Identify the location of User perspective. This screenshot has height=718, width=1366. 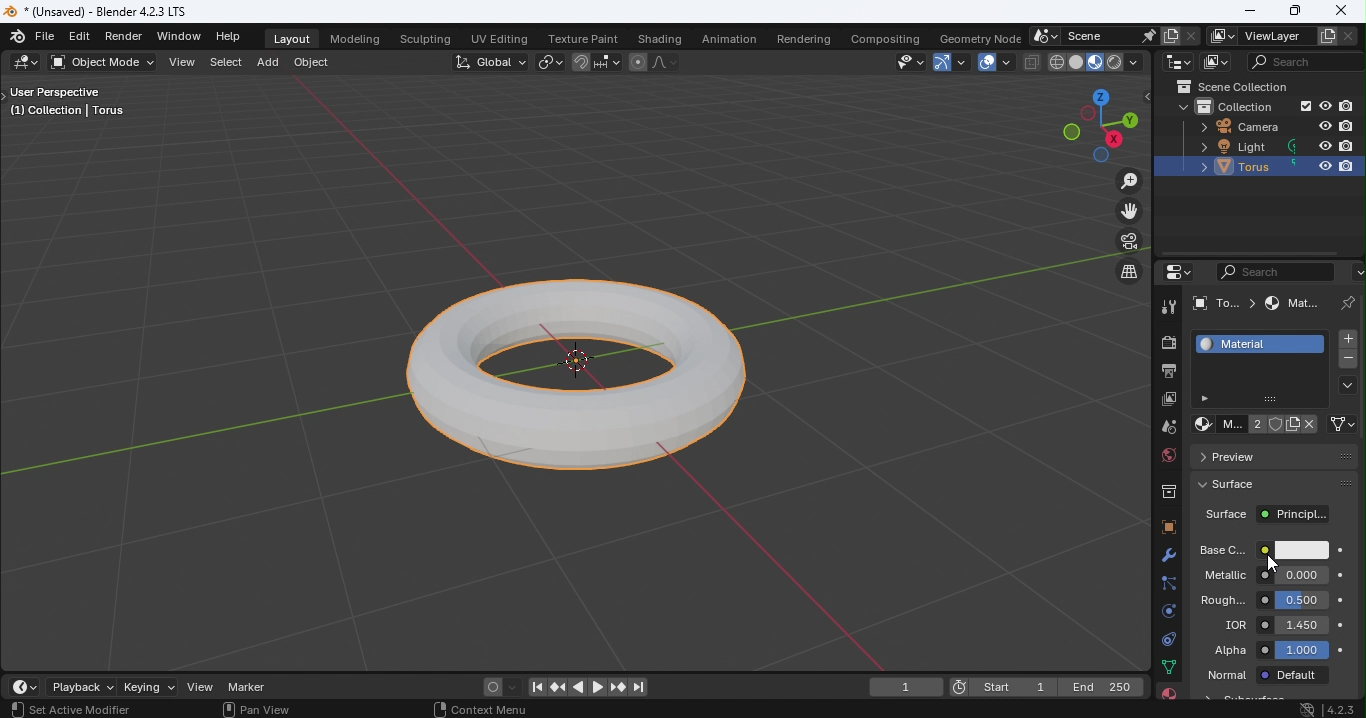
(65, 104).